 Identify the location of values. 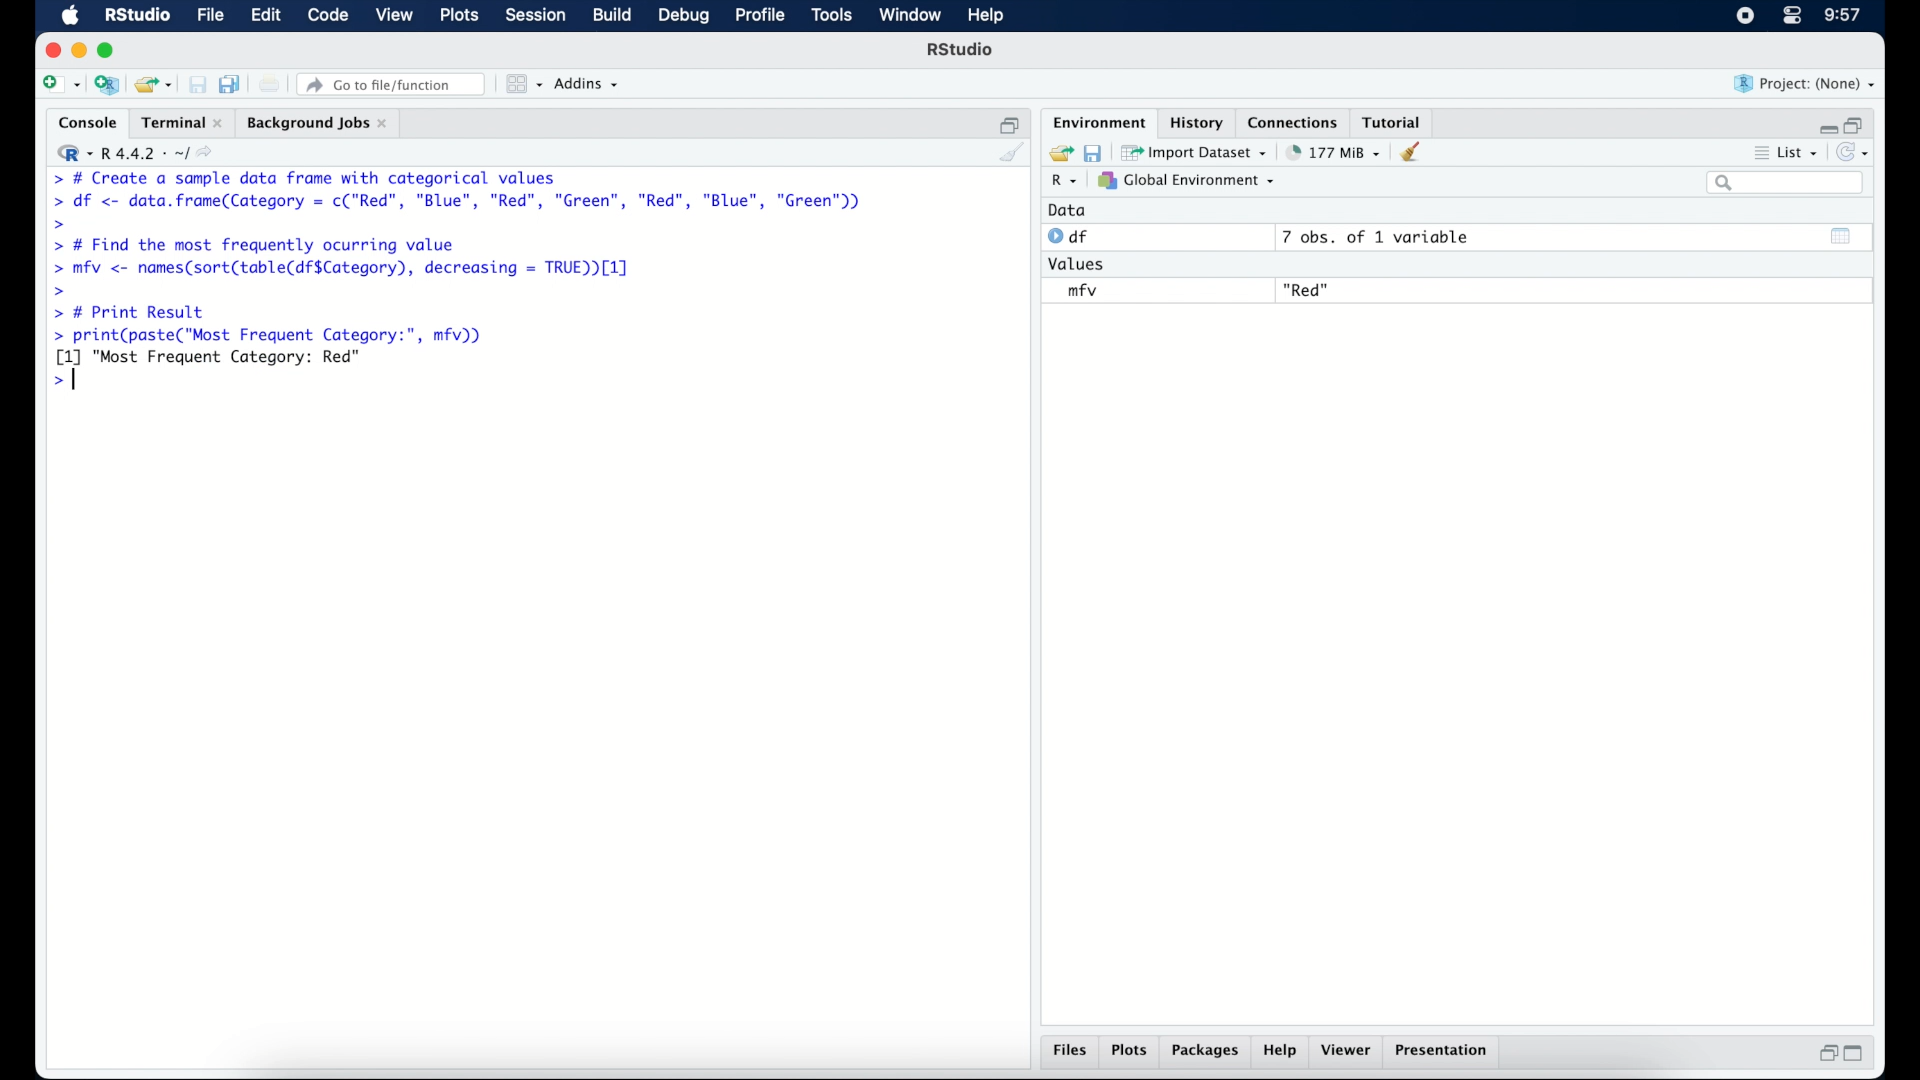
(1081, 265).